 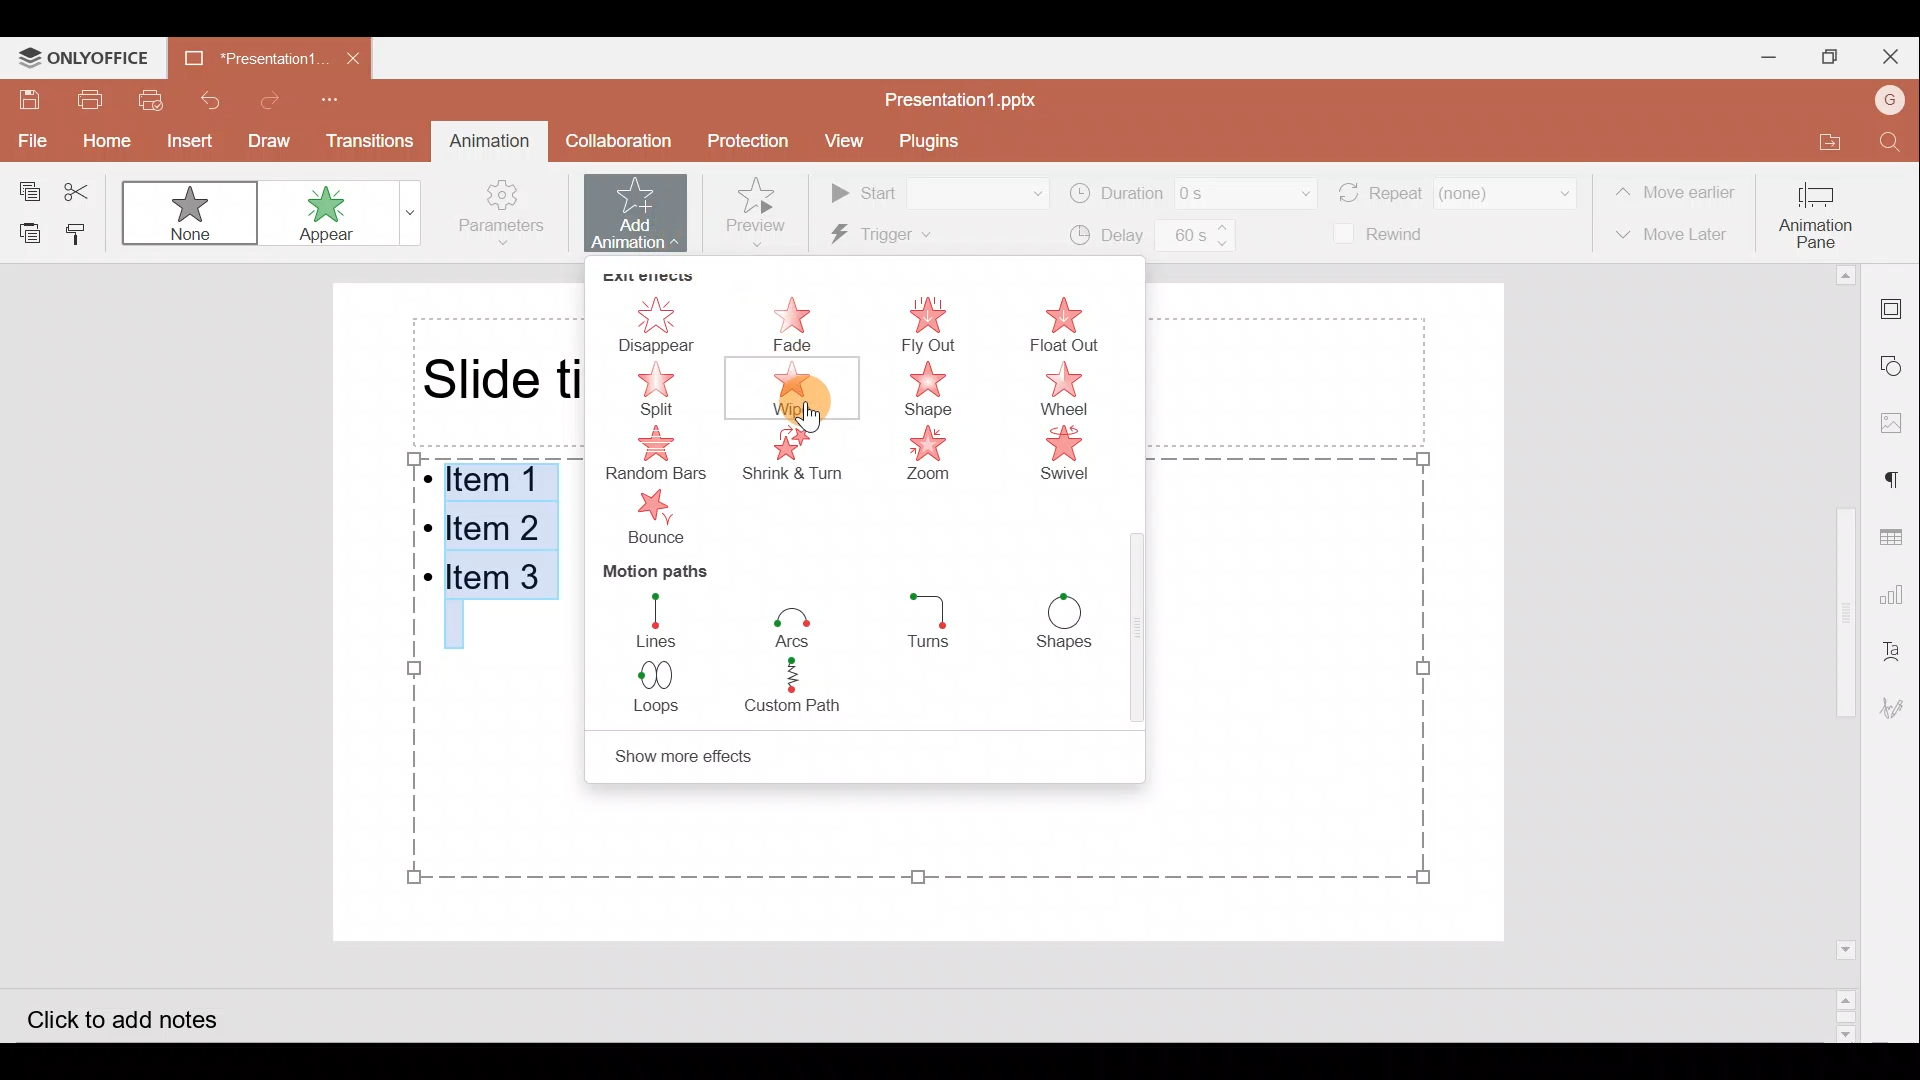 I want to click on Cursor on wipe animation, so click(x=819, y=397).